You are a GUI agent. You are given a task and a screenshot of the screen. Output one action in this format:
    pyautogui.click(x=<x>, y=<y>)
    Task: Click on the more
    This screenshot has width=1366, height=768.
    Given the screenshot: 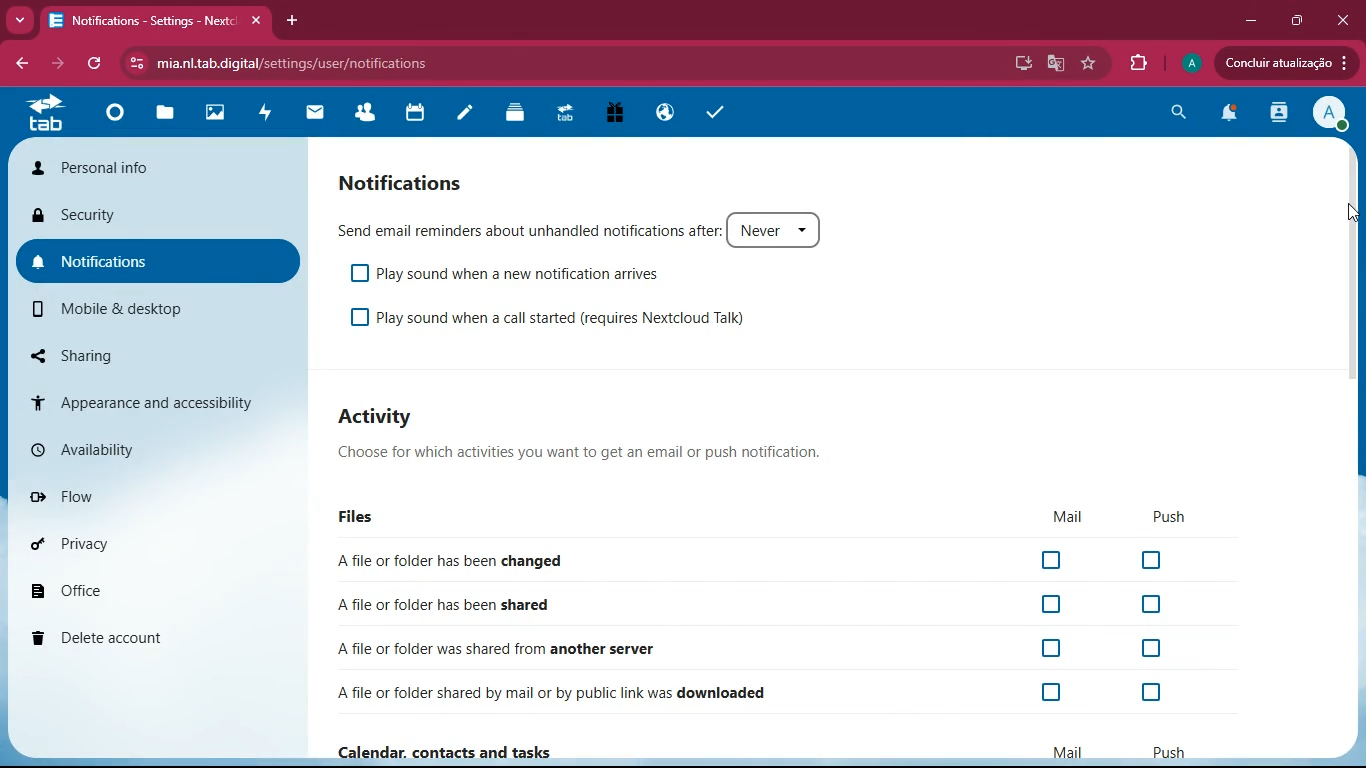 What is the action you would take?
    pyautogui.click(x=18, y=21)
    